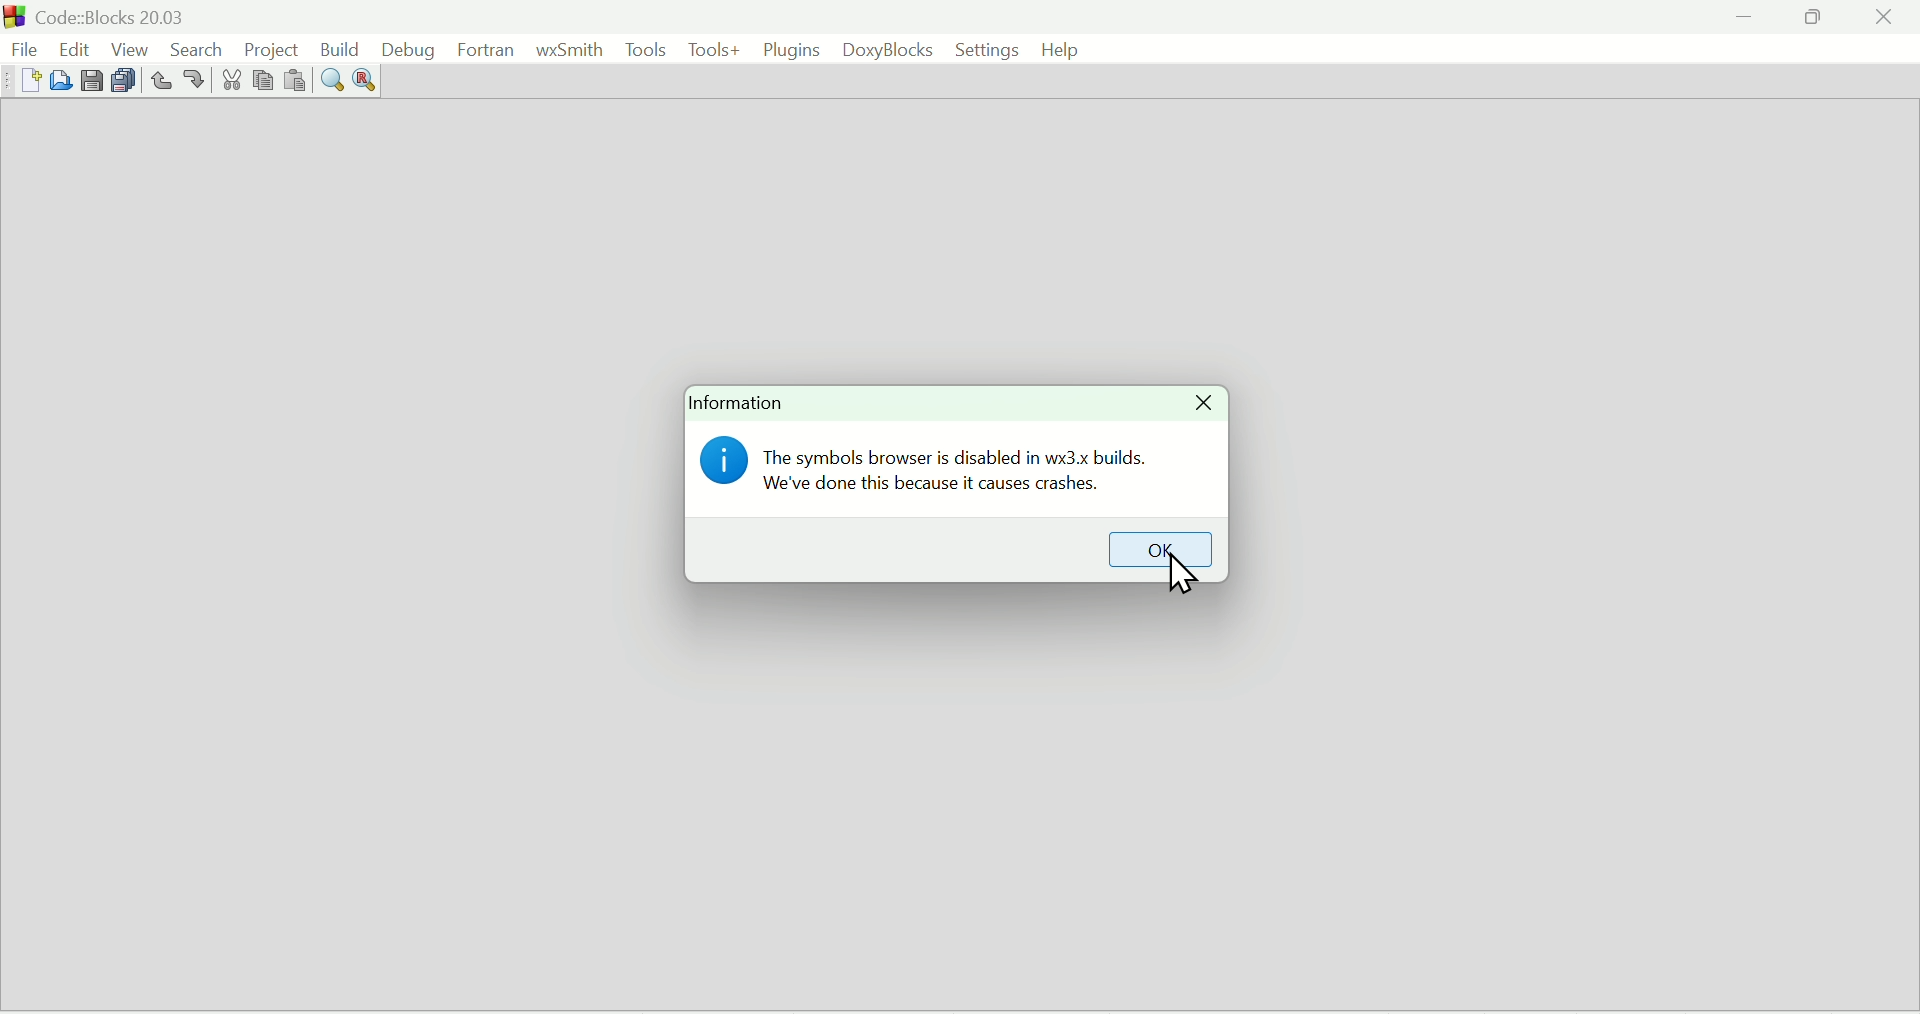 This screenshot has height=1014, width=1920. I want to click on help, so click(1057, 49).